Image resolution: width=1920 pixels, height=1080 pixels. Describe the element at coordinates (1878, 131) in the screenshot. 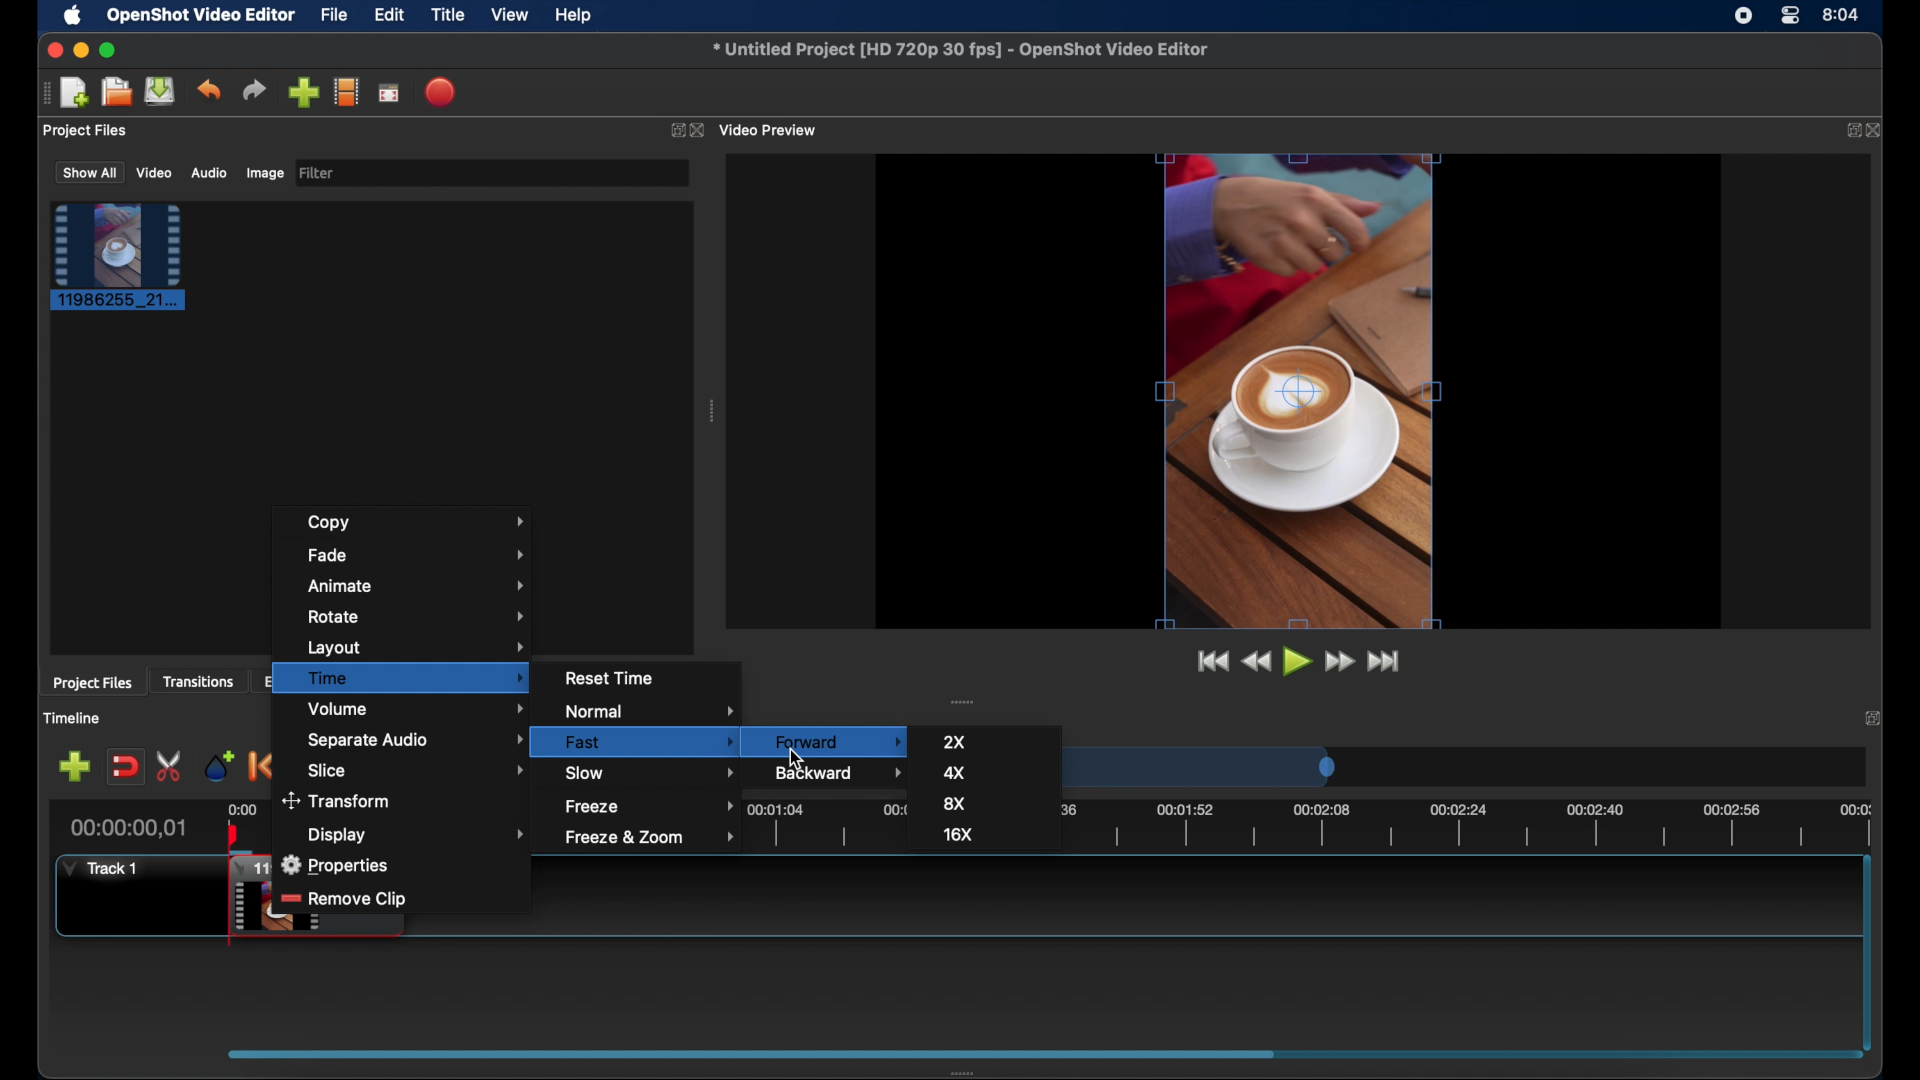

I see `close` at that location.